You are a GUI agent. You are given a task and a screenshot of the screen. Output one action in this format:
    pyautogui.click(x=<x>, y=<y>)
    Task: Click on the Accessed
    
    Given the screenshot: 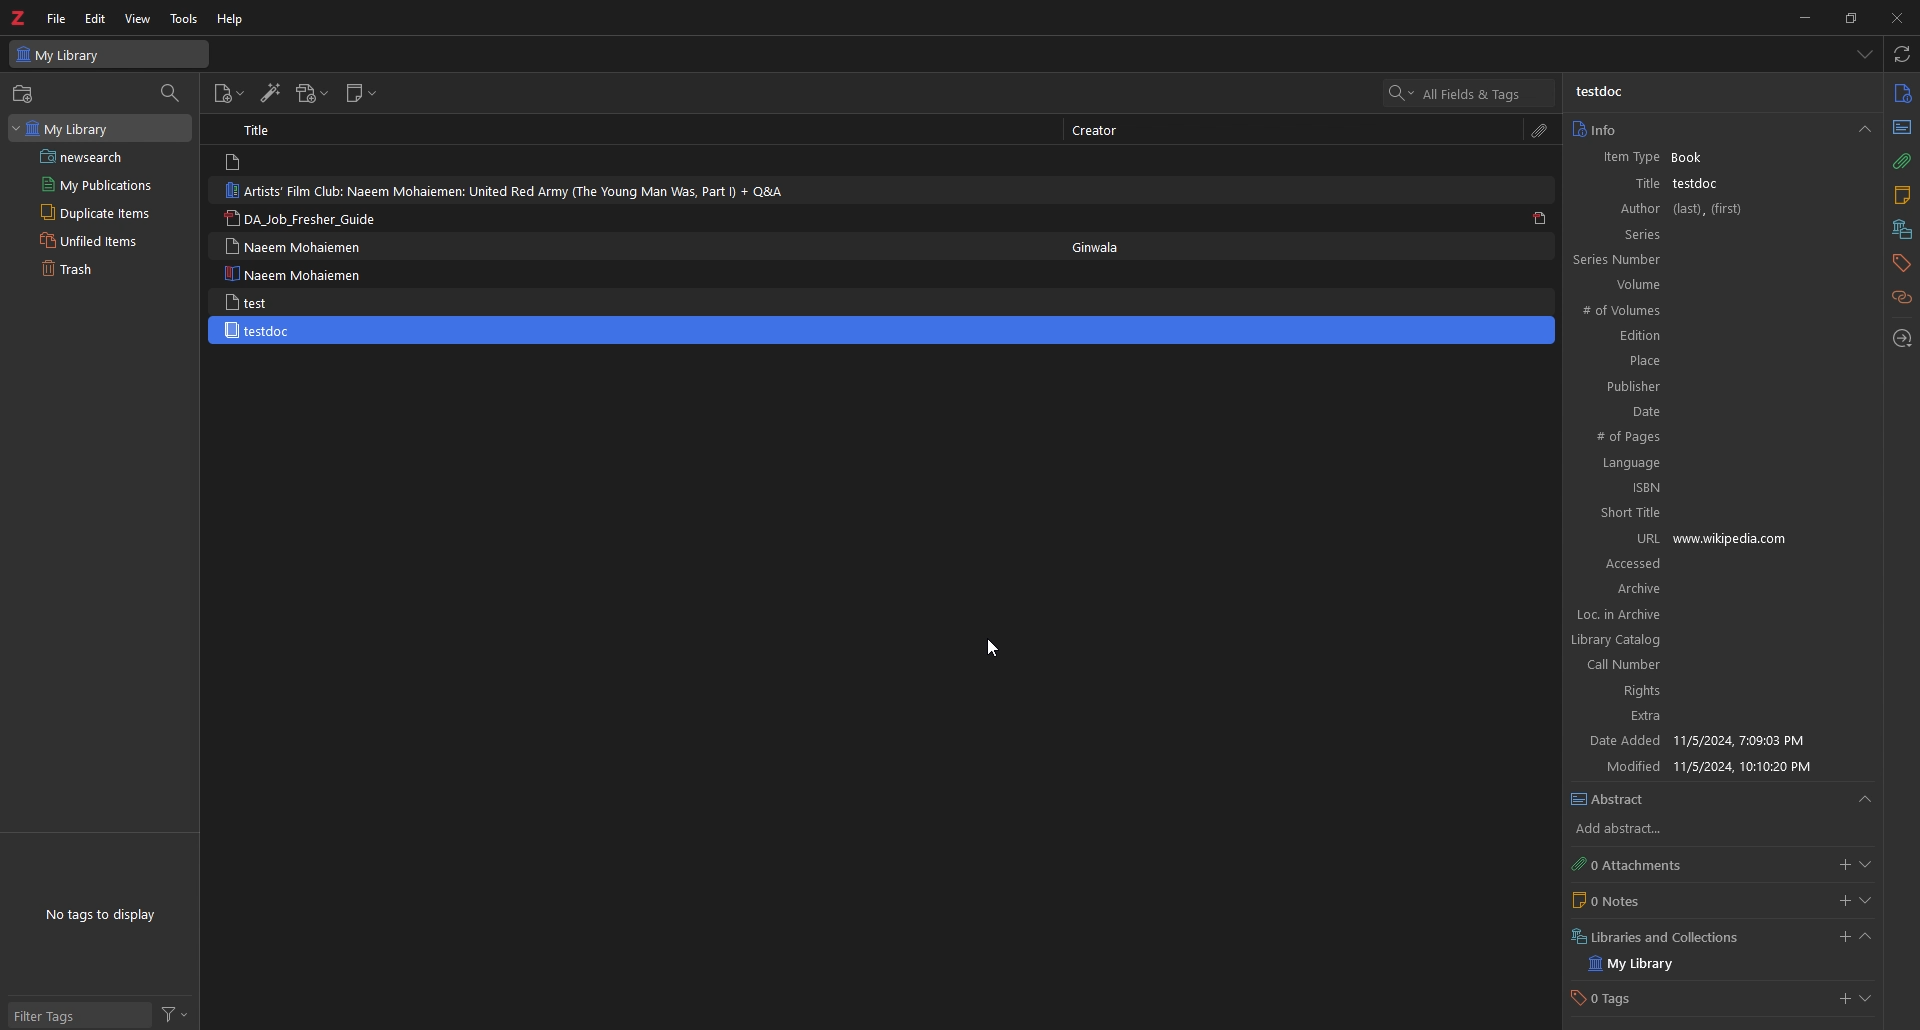 What is the action you would take?
    pyautogui.click(x=1723, y=565)
    